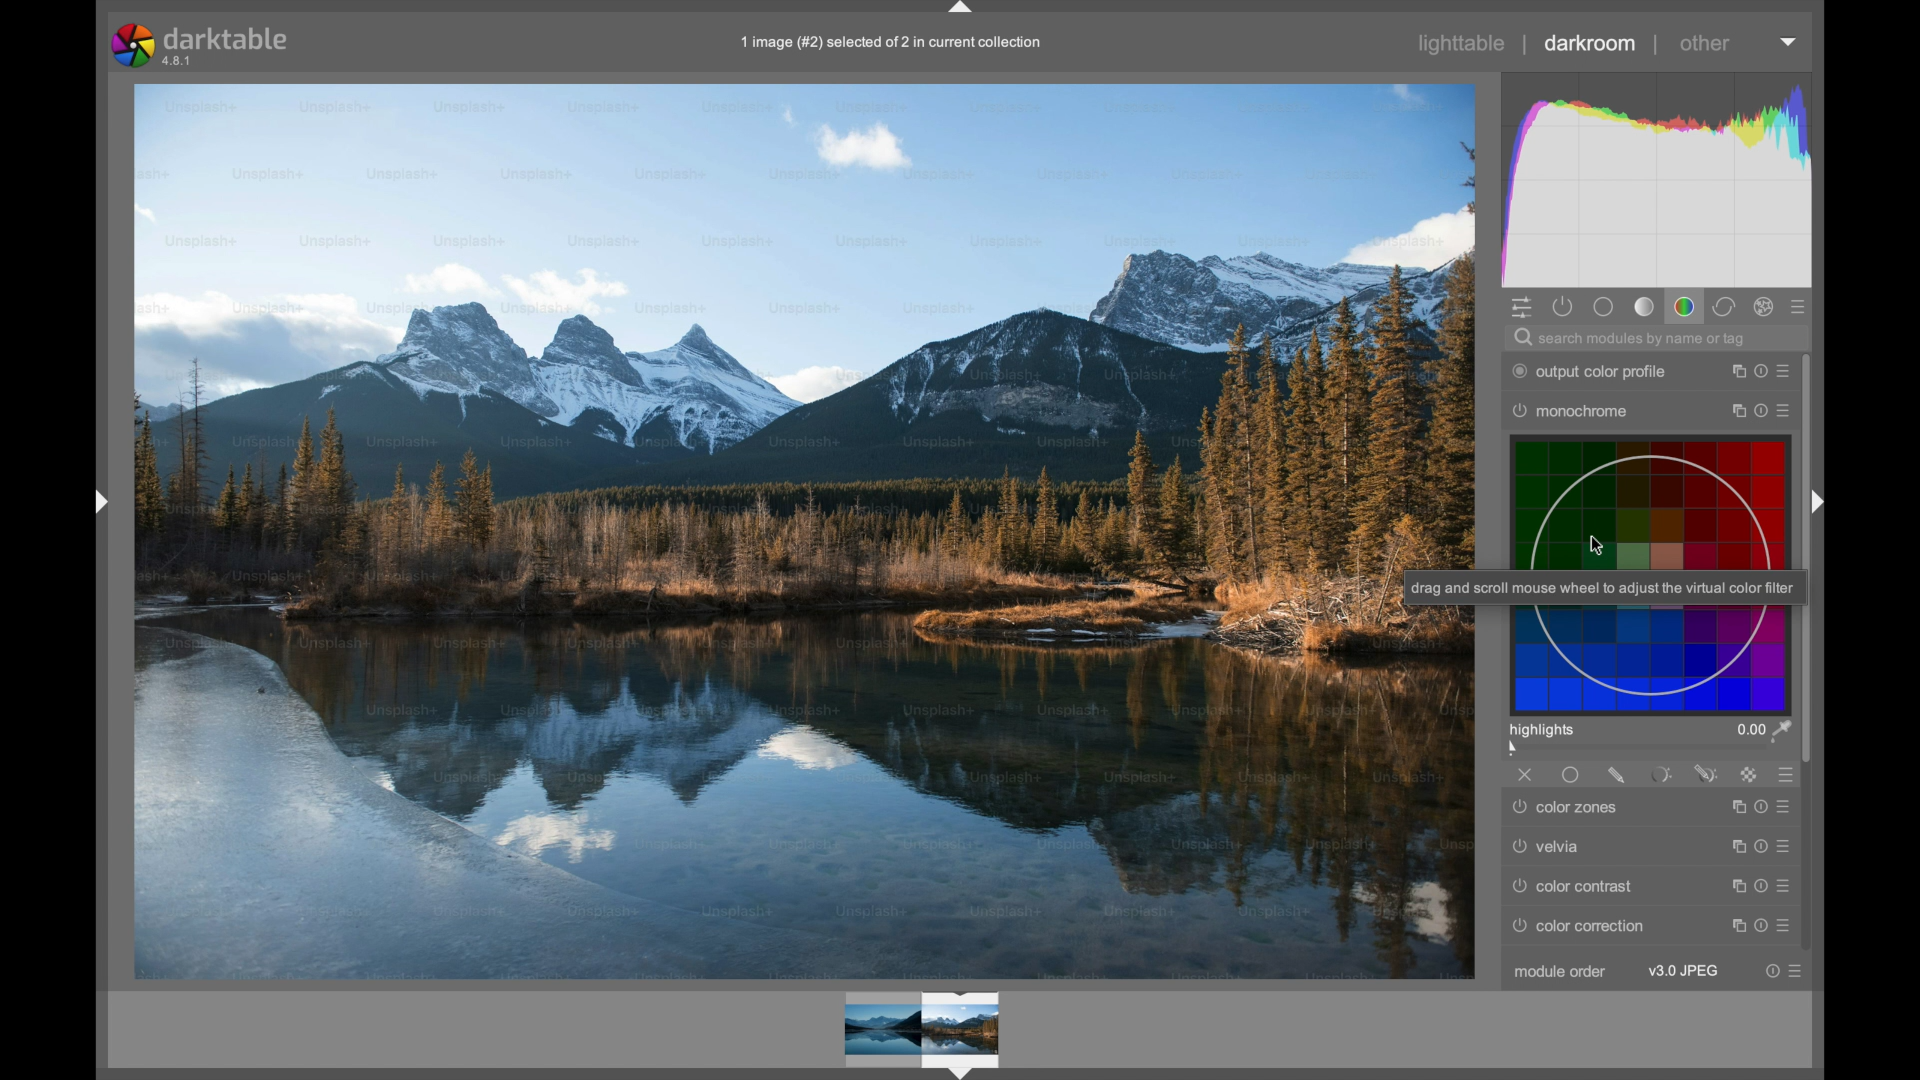  I want to click on presets, so click(1788, 927).